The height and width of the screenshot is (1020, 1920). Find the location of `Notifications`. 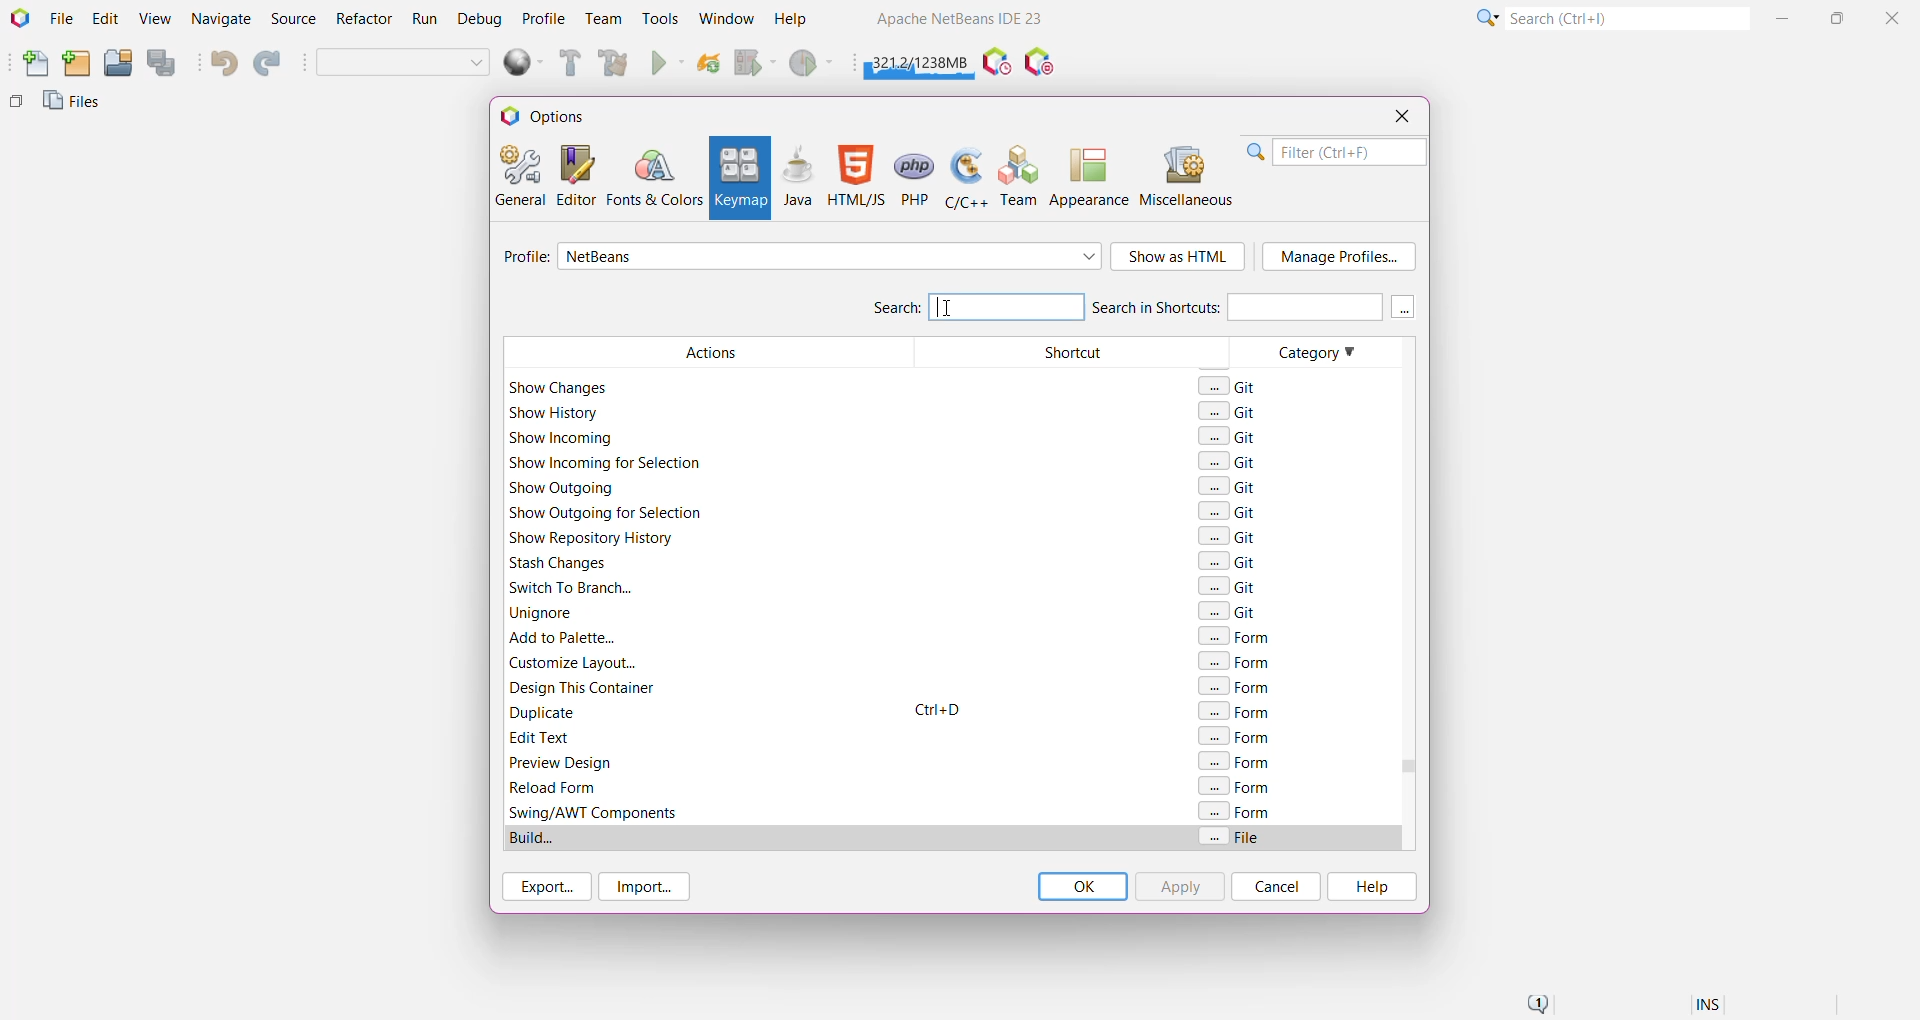

Notifications is located at coordinates (1536, 1005).